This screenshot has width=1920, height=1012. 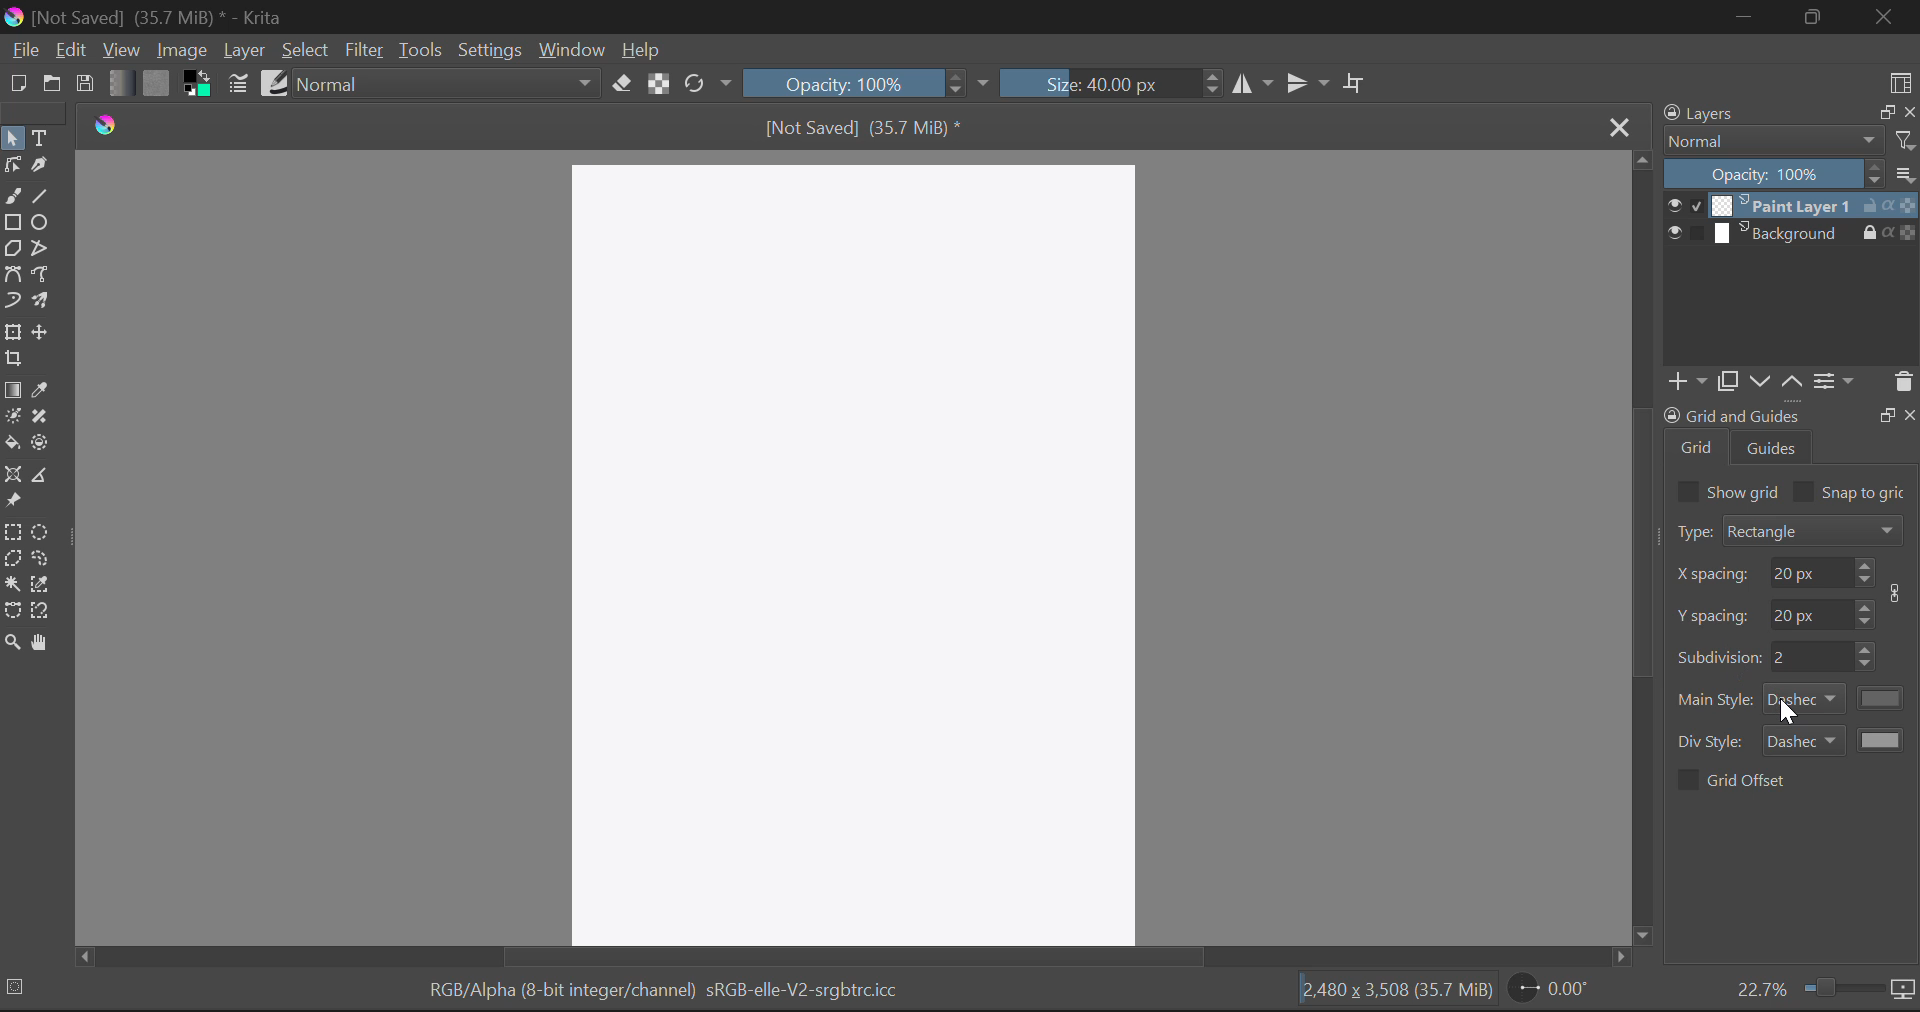 What do you see at coordinates (1883, 111) in the screenshot?
I see `copy` at bounding box center [1883, 111].